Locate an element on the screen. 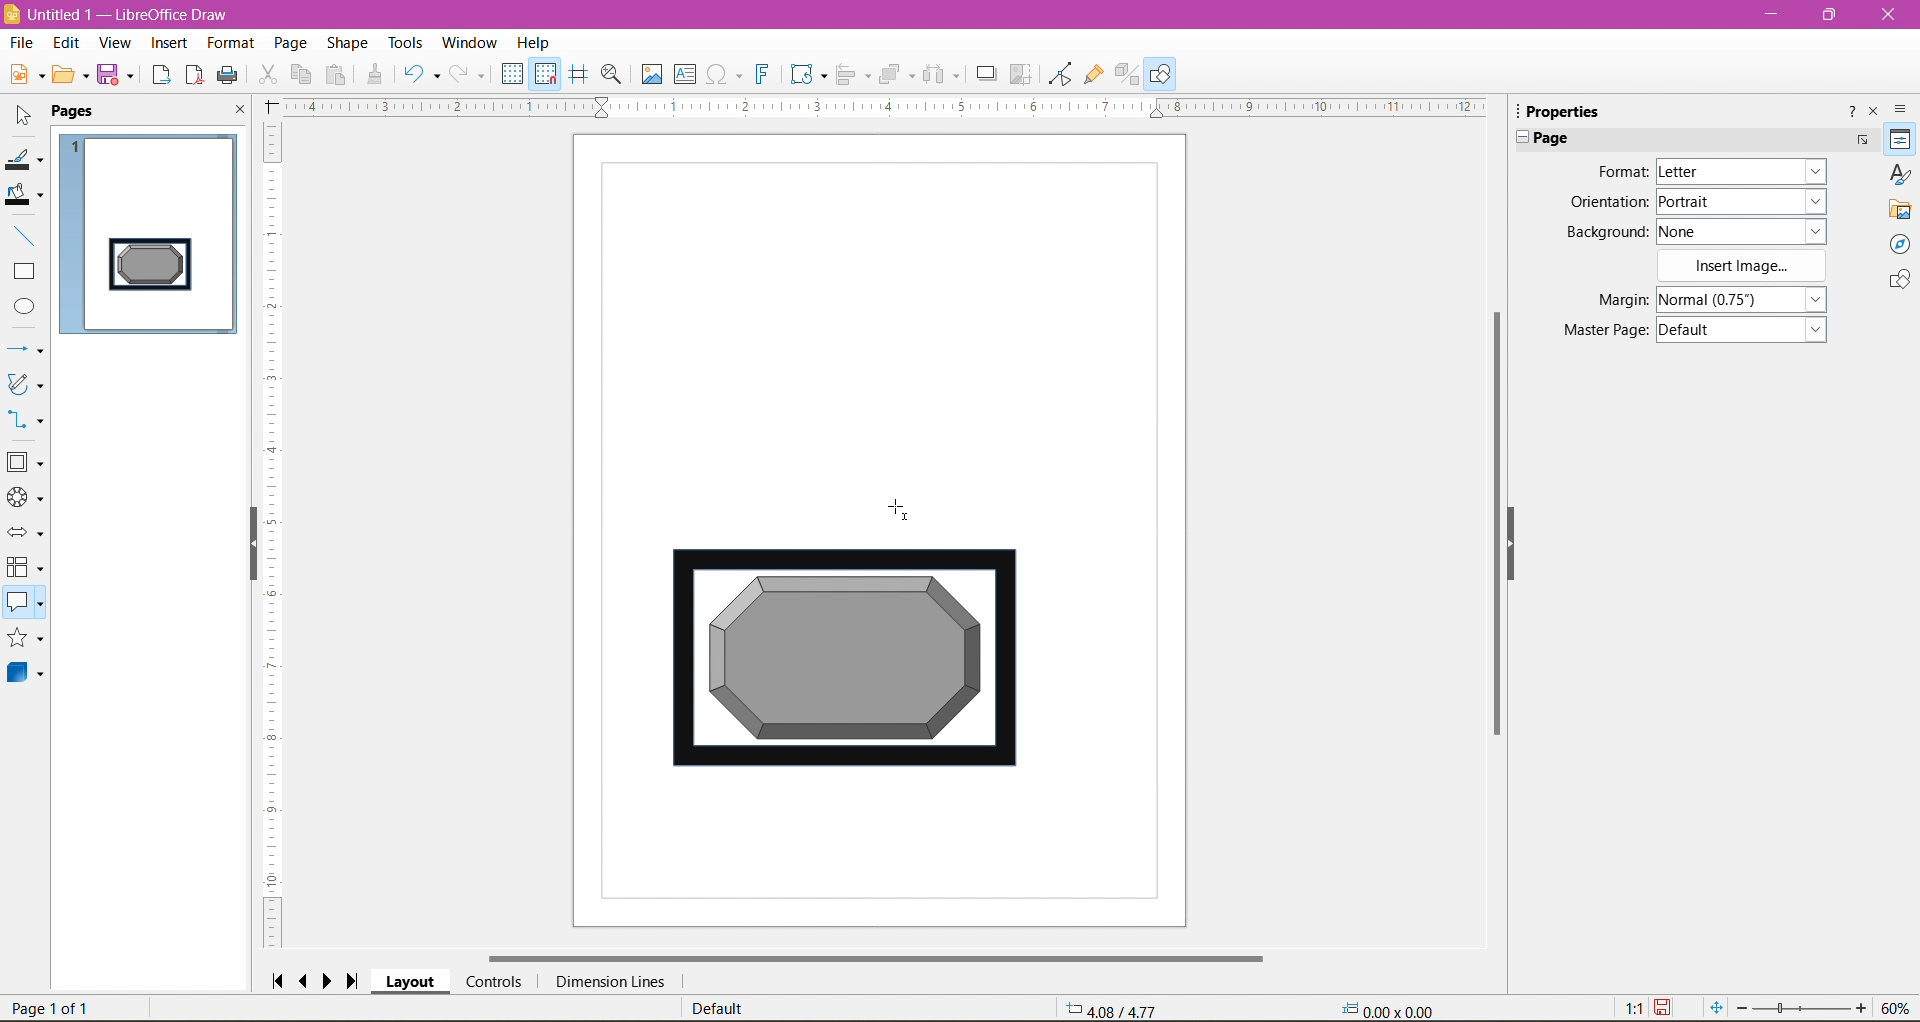 The width and height of the screenshot is (1920, 1022). Redo is located at coordinates (470, 74).